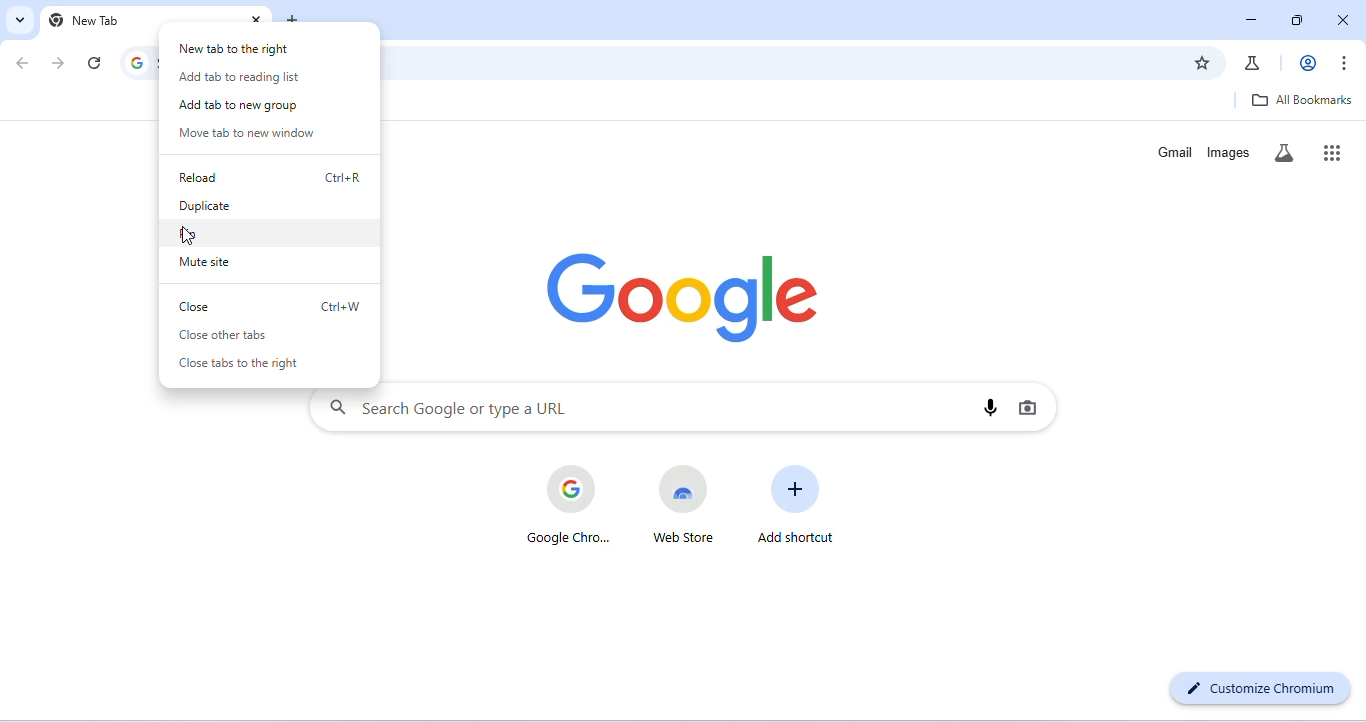 The image size is (1366, 722). I want to click on image search, so click(1028, 407).